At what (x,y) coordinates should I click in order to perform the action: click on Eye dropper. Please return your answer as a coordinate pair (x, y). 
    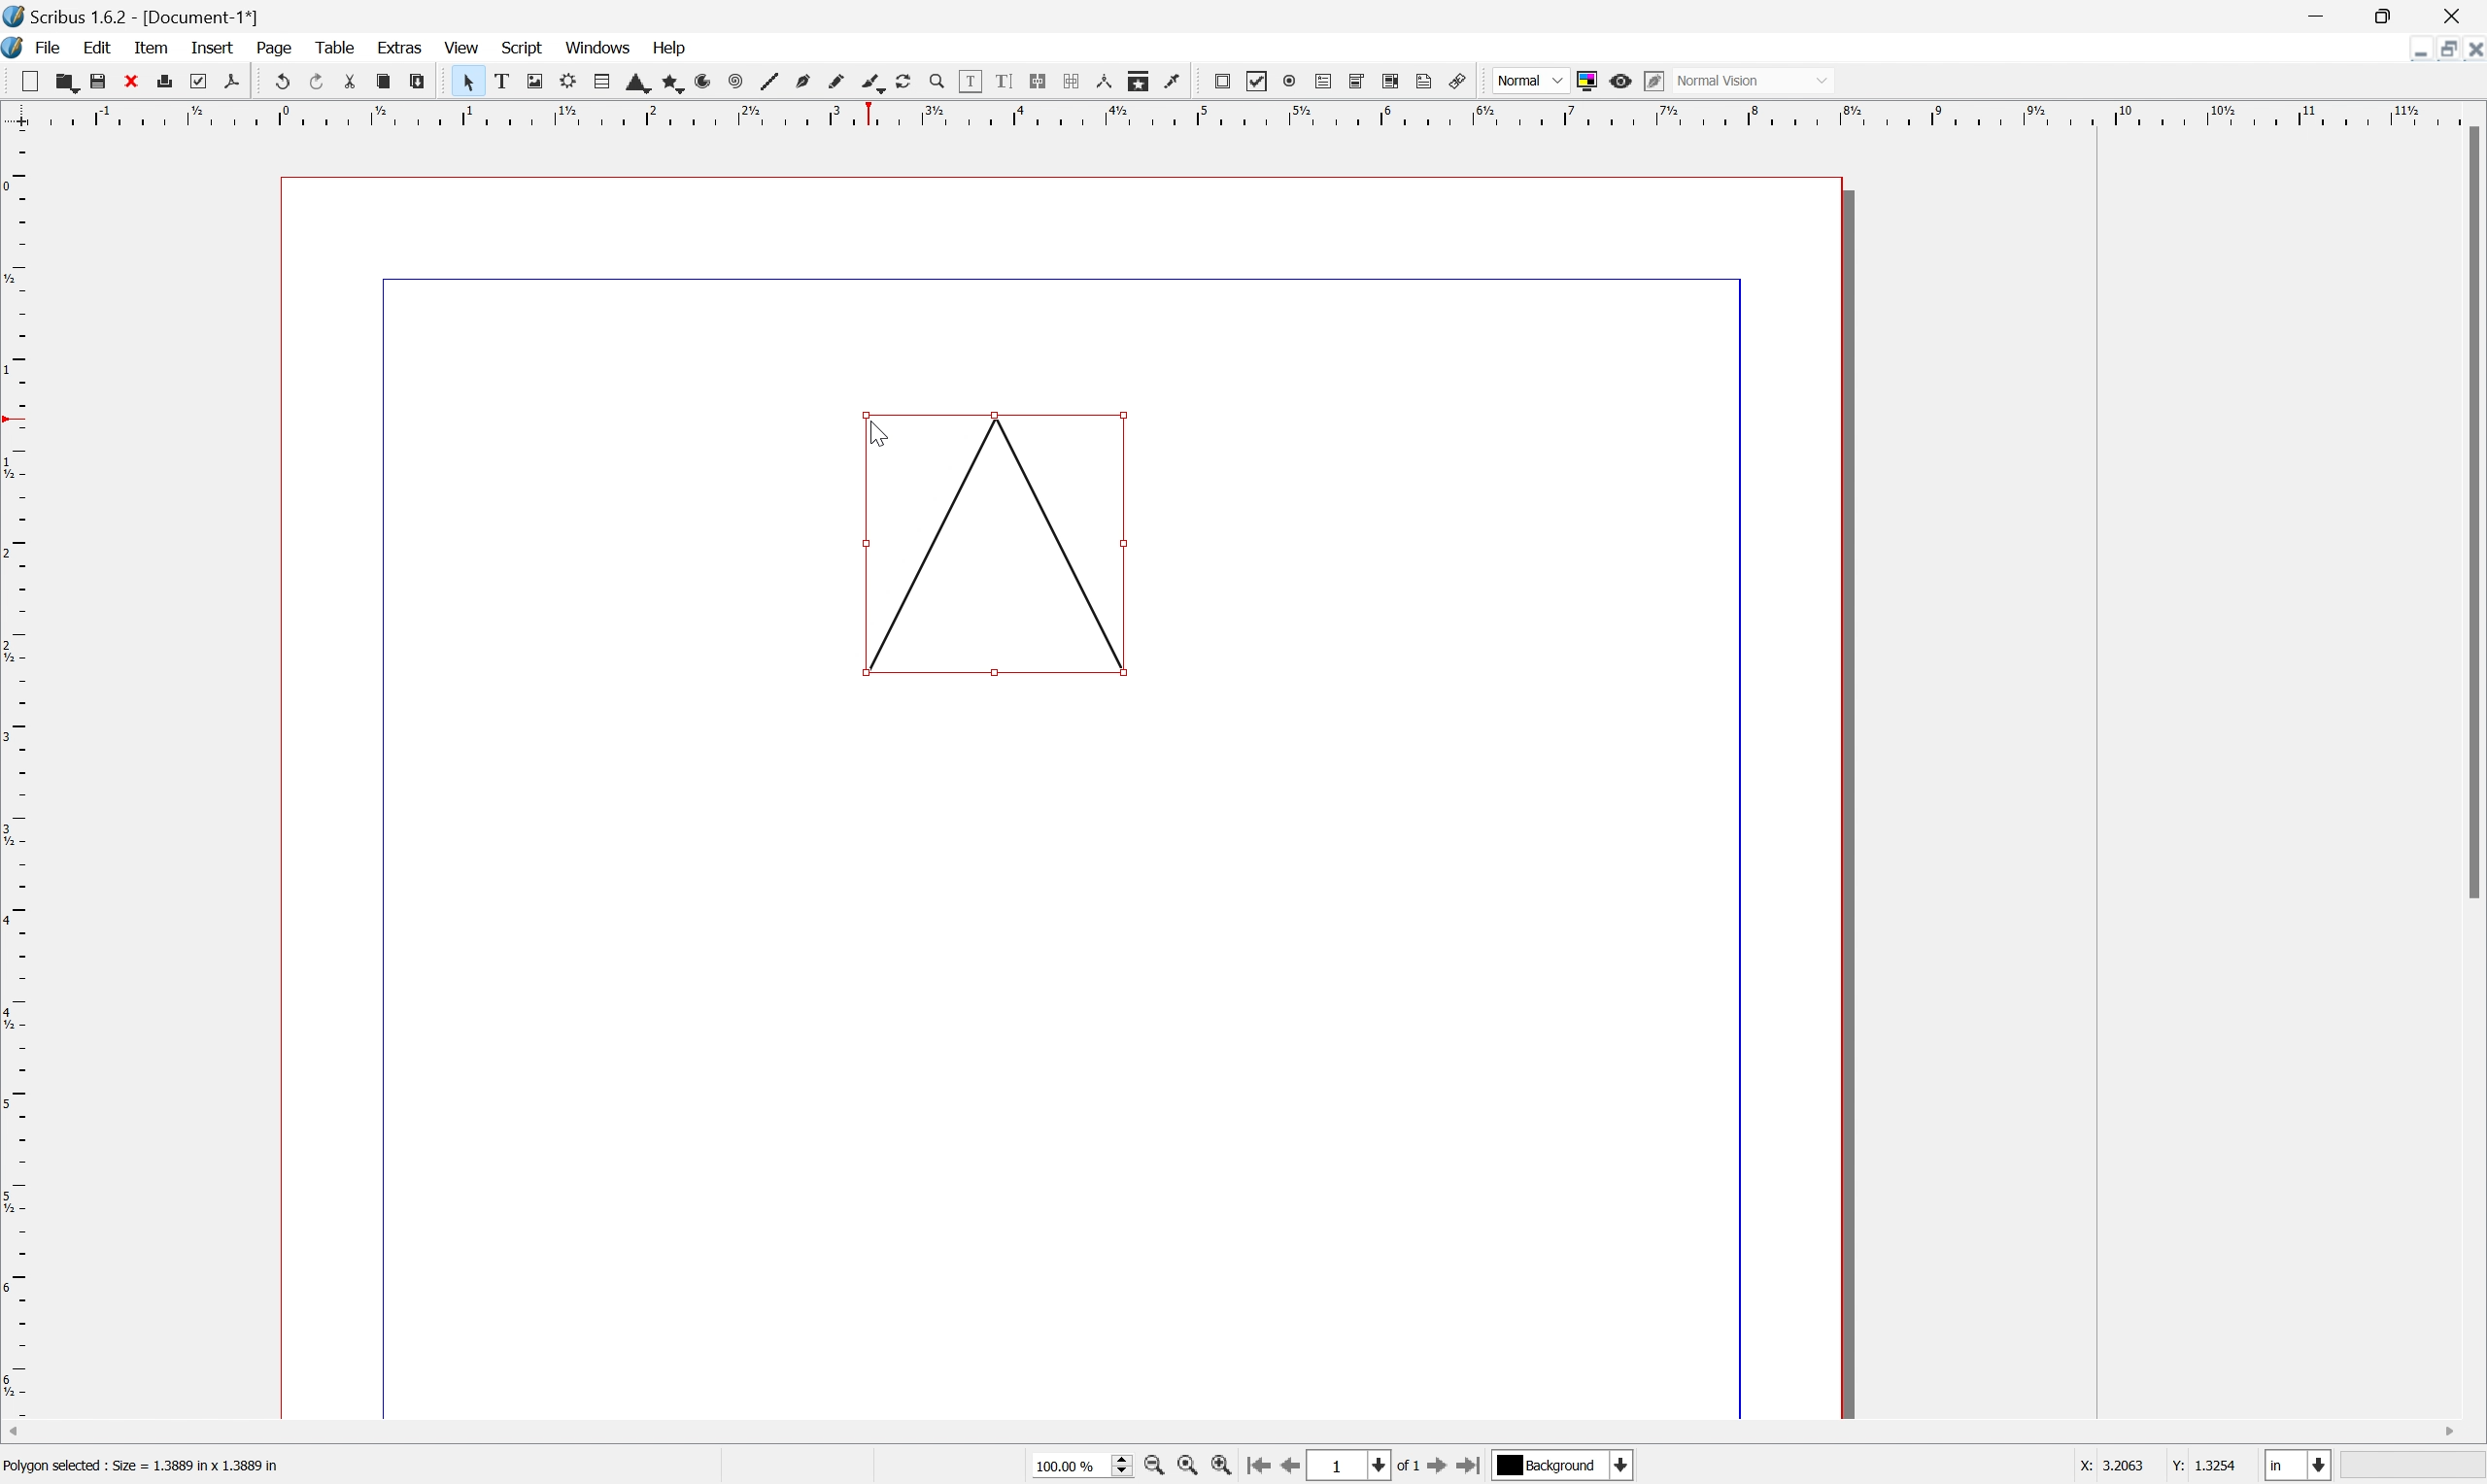
    Looking at the image, I should click on (1178, 82).